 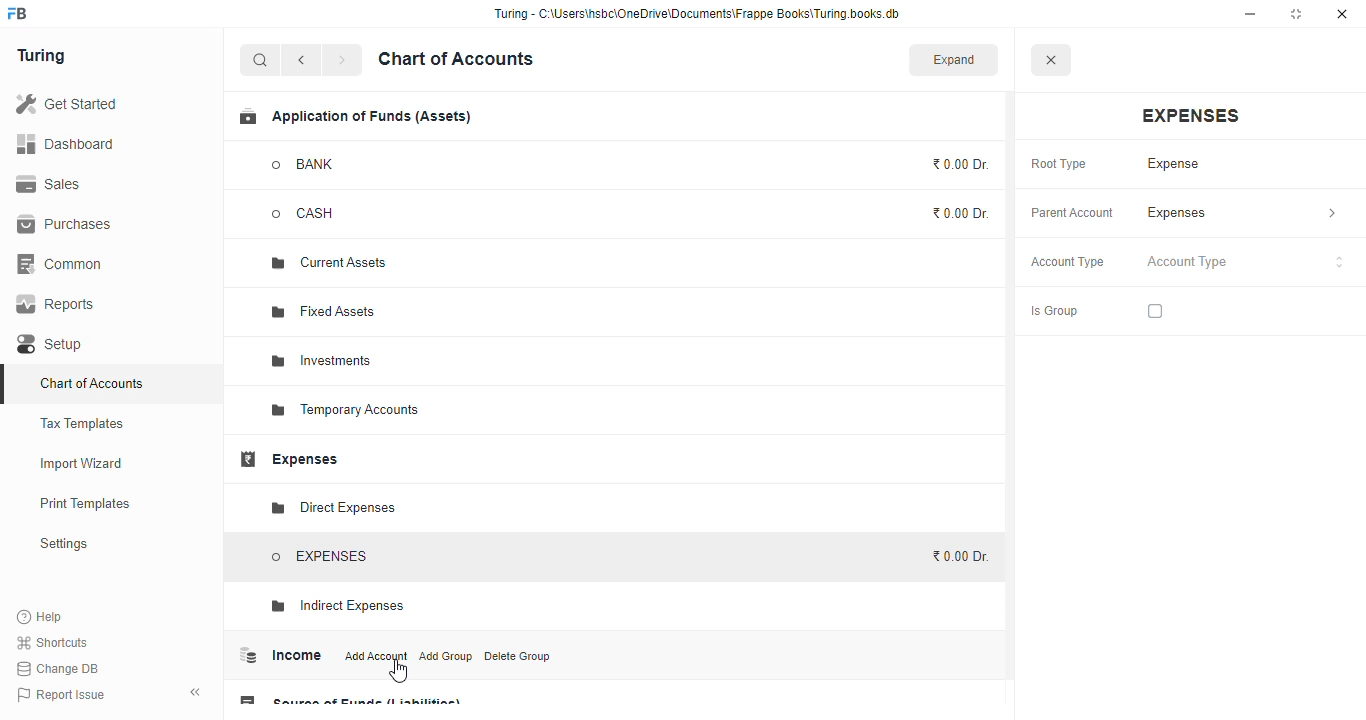 What do you see at coordinates (59, 668) in the screenshot?
I see `change DB` at bounding box center [59, 668].